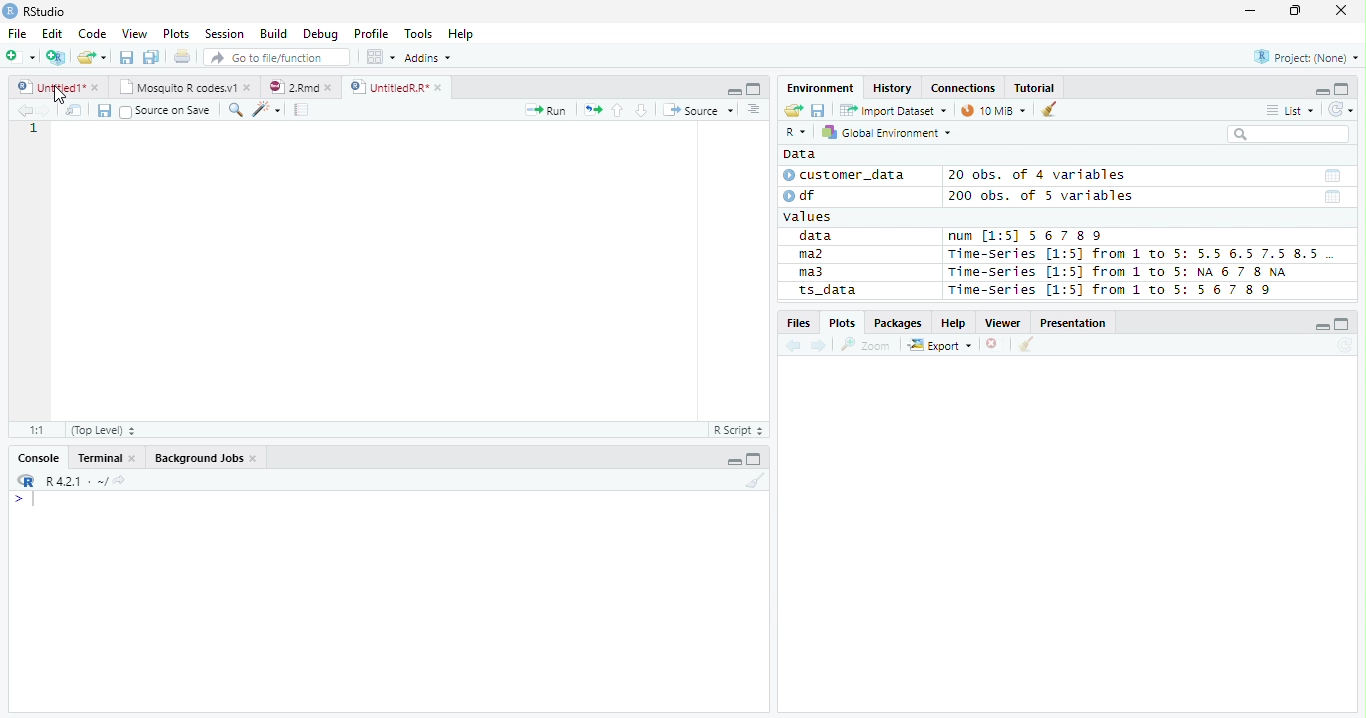 Image resolution: width=1366 pixels, height=718 pixels. I want to click on Project (none), so click(1309, 55).